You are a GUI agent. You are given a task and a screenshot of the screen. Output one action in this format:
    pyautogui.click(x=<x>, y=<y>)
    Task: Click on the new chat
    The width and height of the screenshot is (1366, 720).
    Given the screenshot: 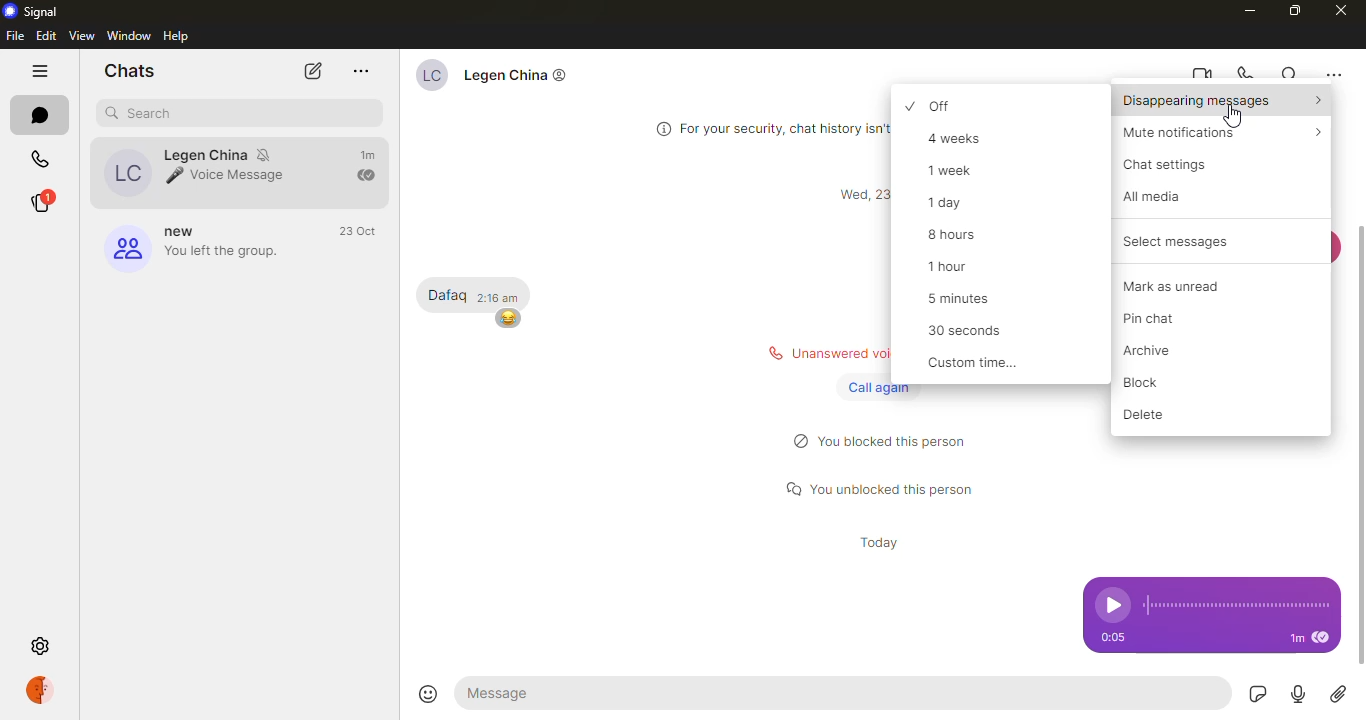 What is the action you would take?
    pyautogui.click(x=311, y=73)
    